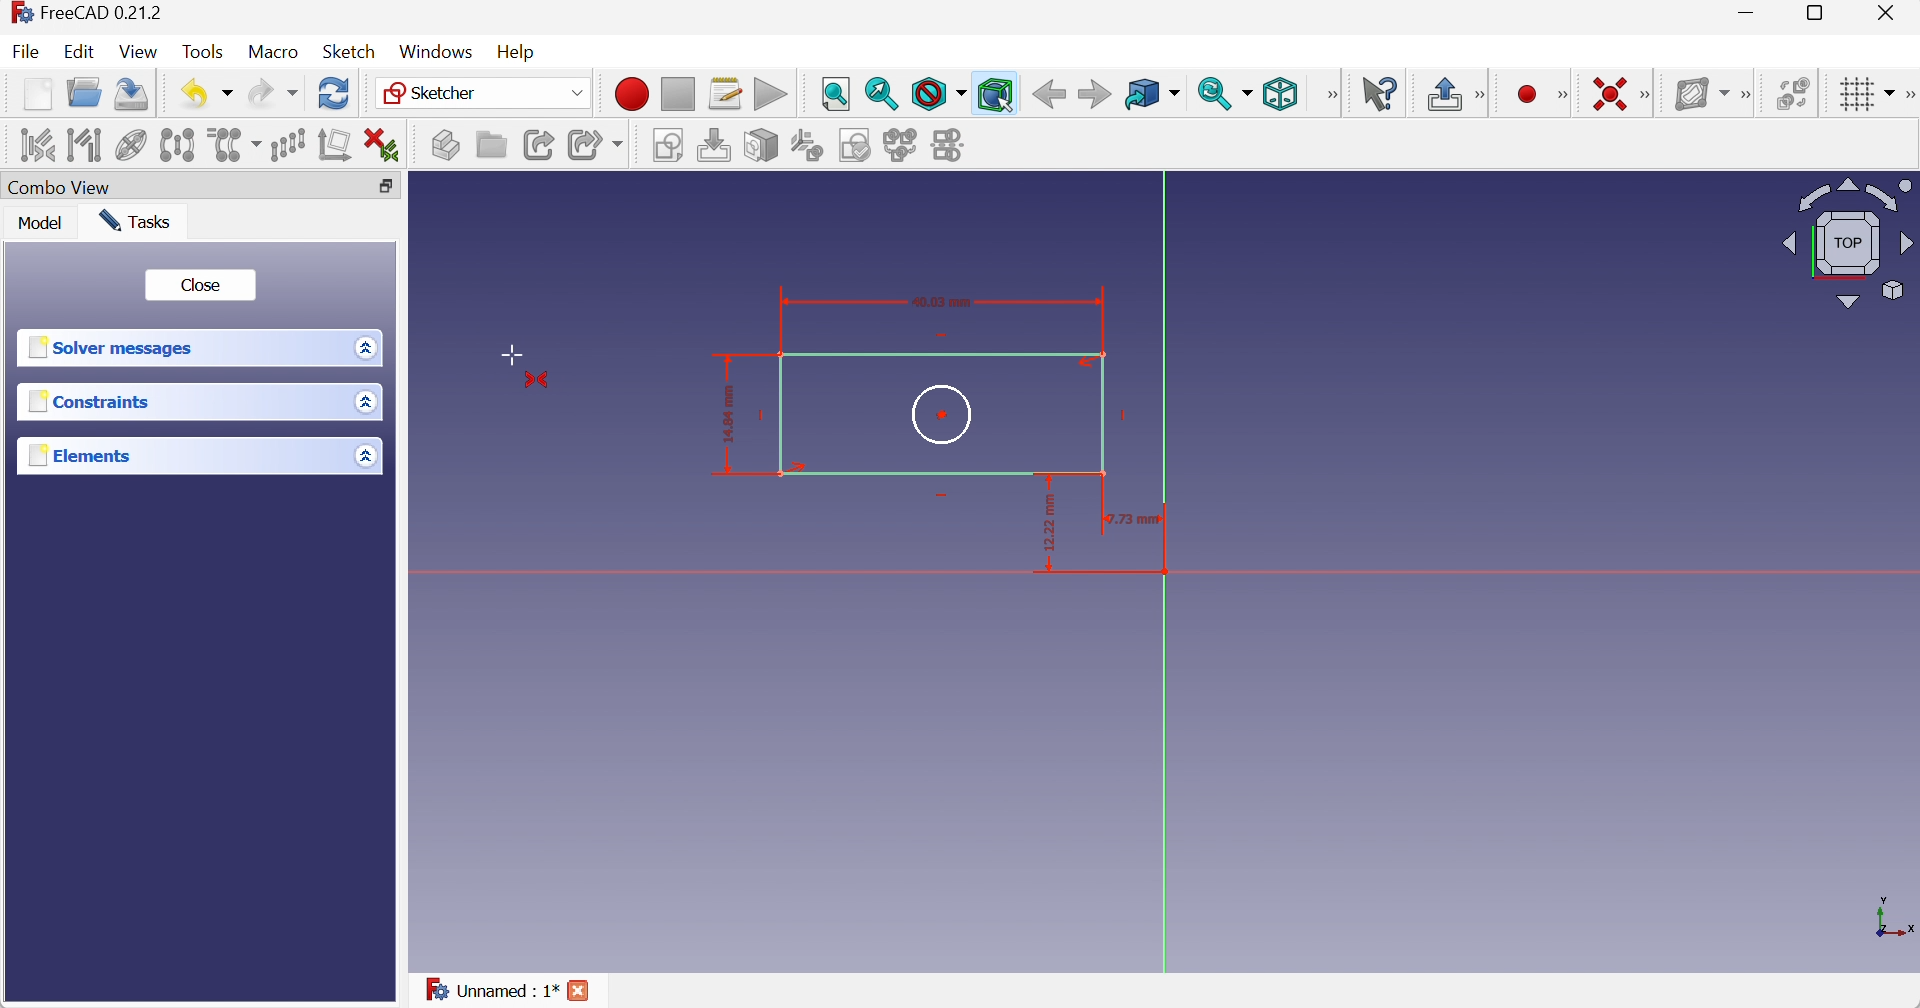  Describe the element at coordinates (181, 143) in the screenshot. I see `Symmetry` at that location.